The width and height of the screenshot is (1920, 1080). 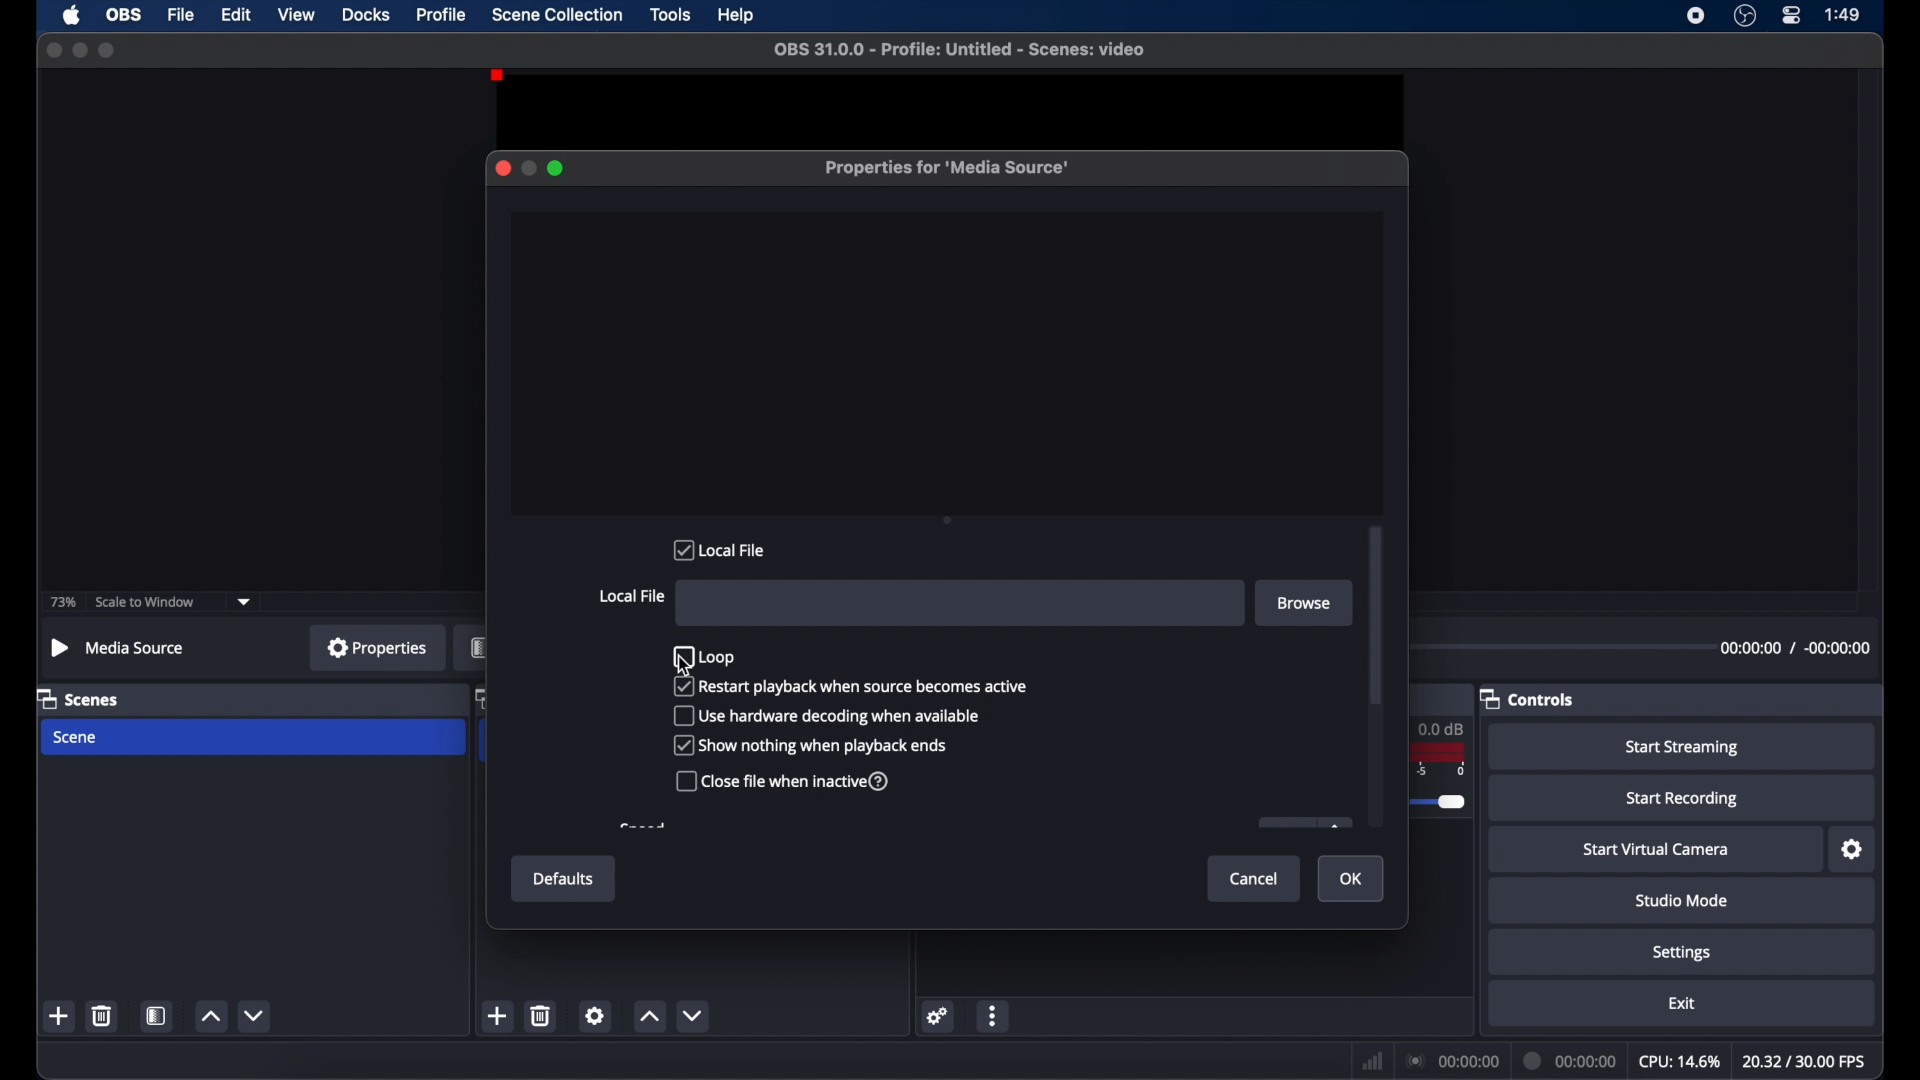 What do you see at coordinates (1794, 651) in the screenshot?
I see `timestamp` at bounding box center [1794, 651].